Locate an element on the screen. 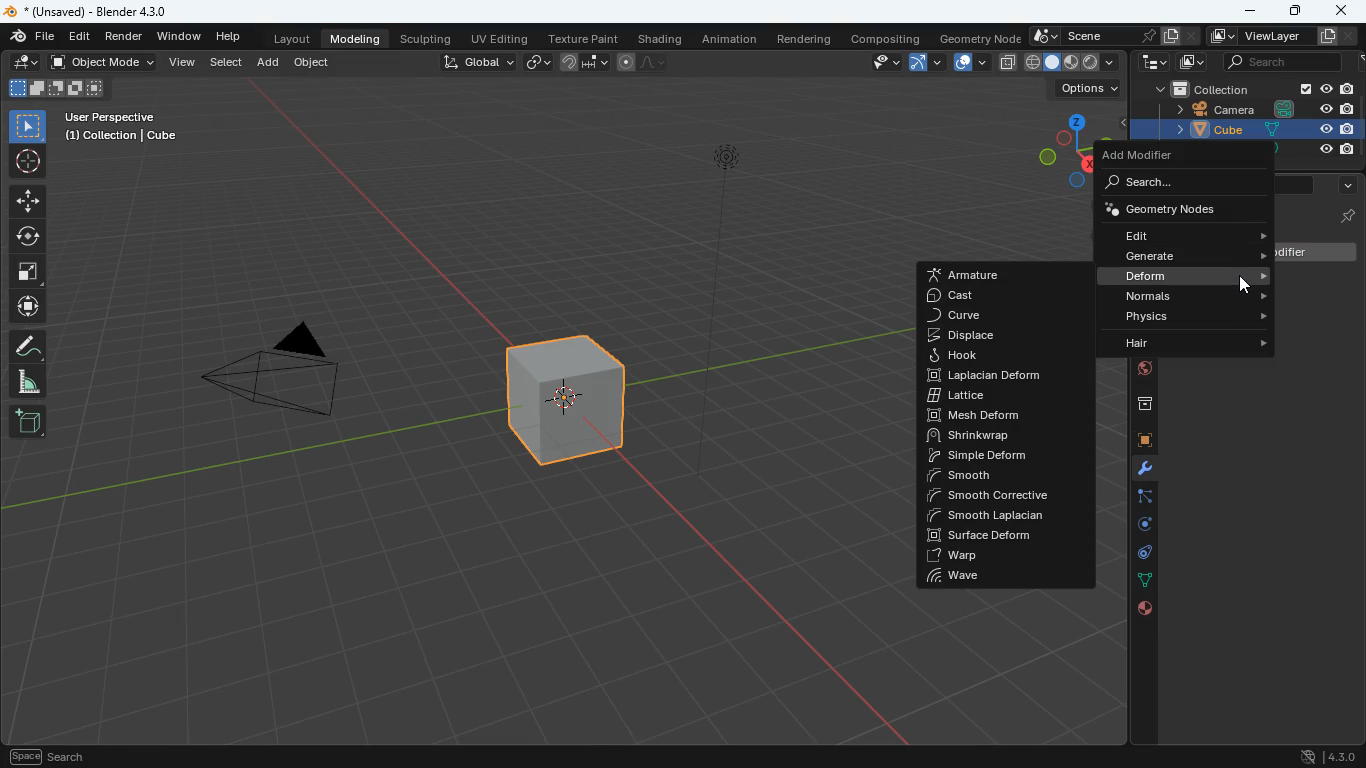 The height and width of the screenshot is (768, 1366). more is located at coordinates (1343, 185).